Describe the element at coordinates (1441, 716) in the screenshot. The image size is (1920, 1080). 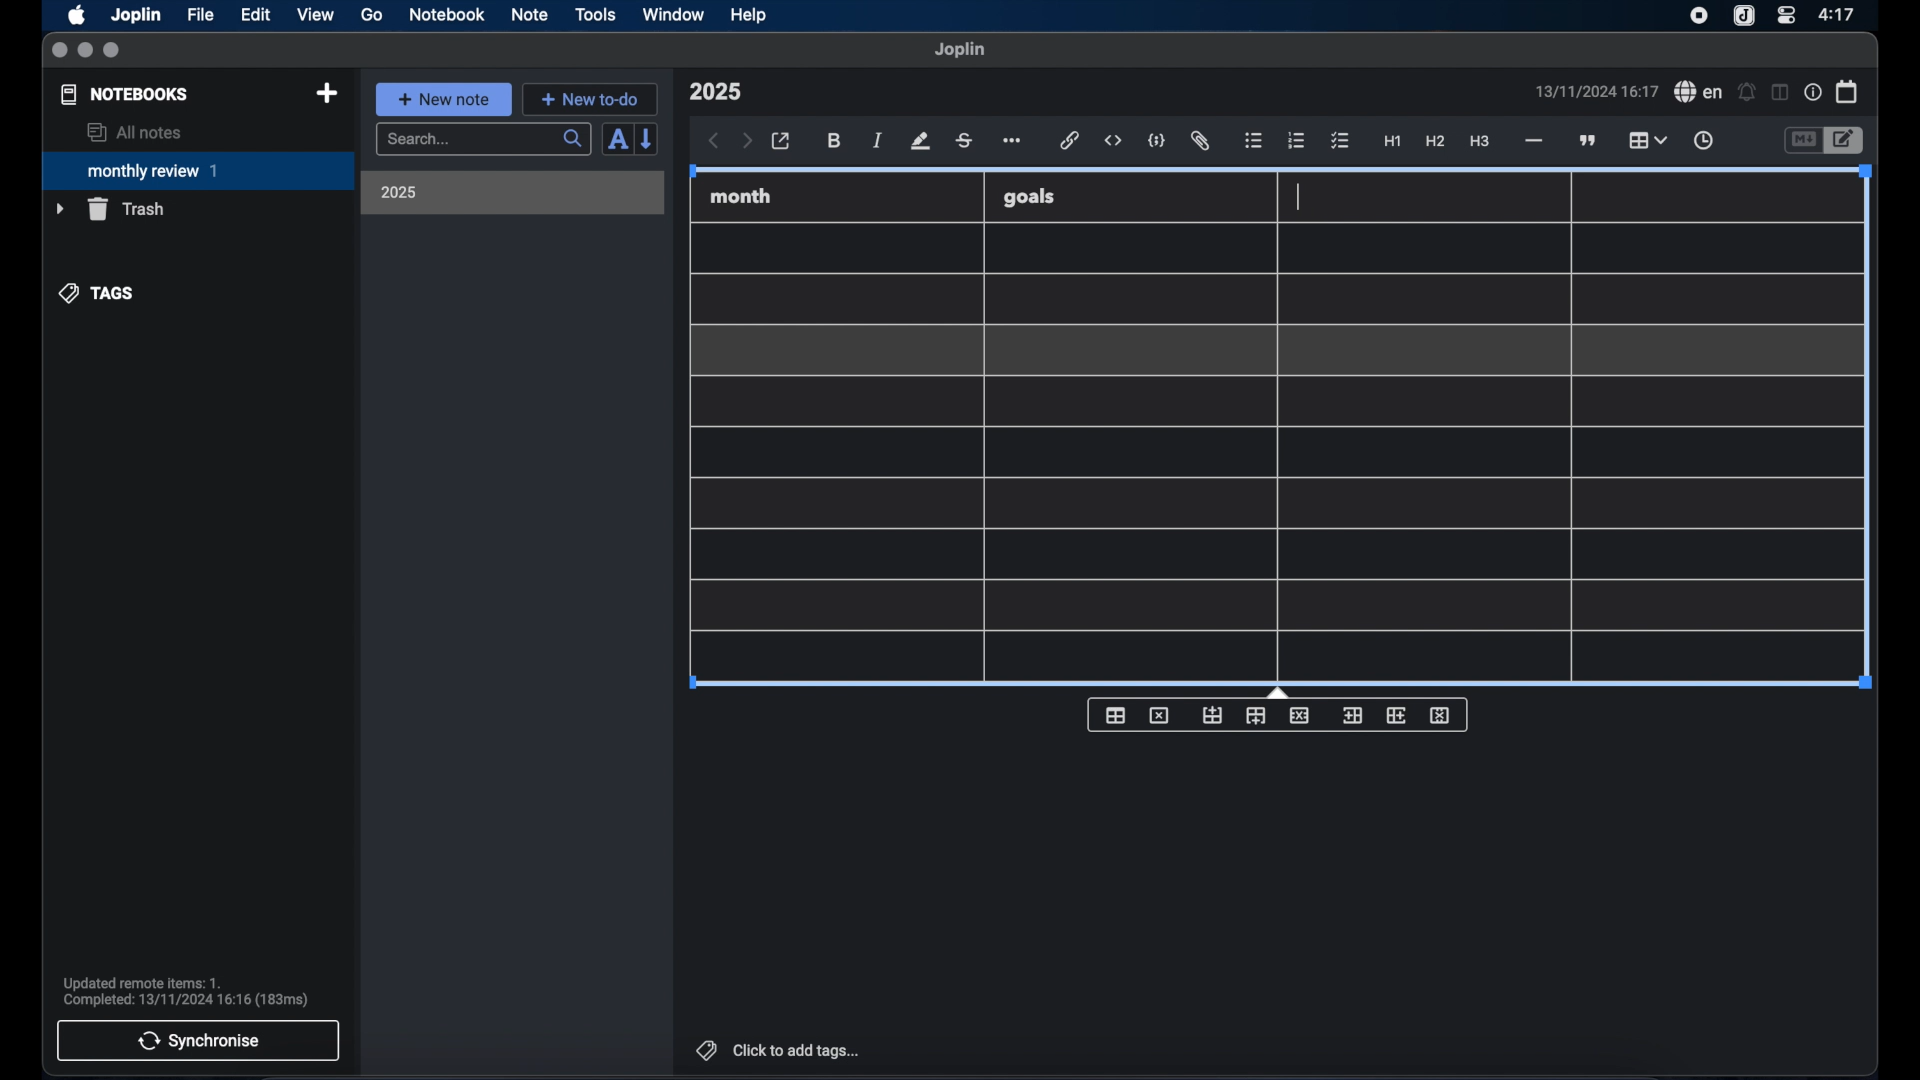
I see `delete column` at that location.